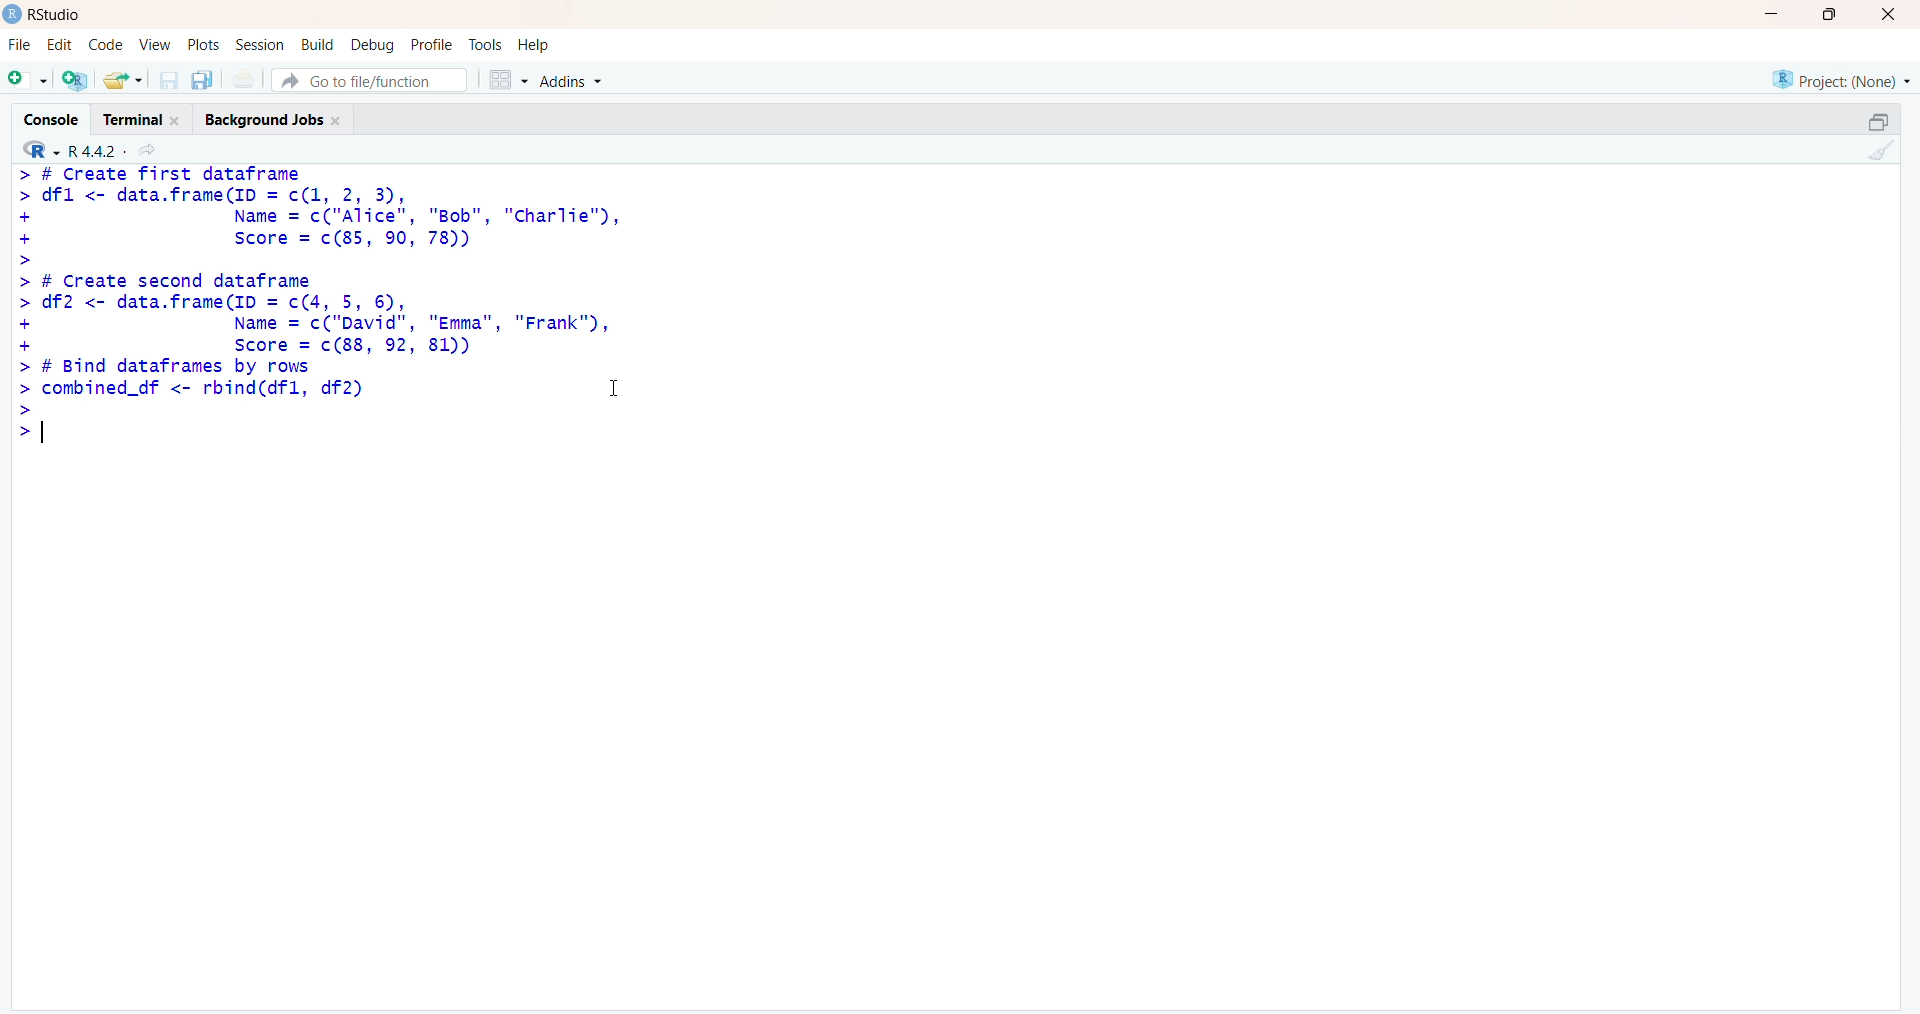  What do you see at coordinates (1875, 150) in the screenshot?
I see `clear console` at bounding box center [1875, 150].